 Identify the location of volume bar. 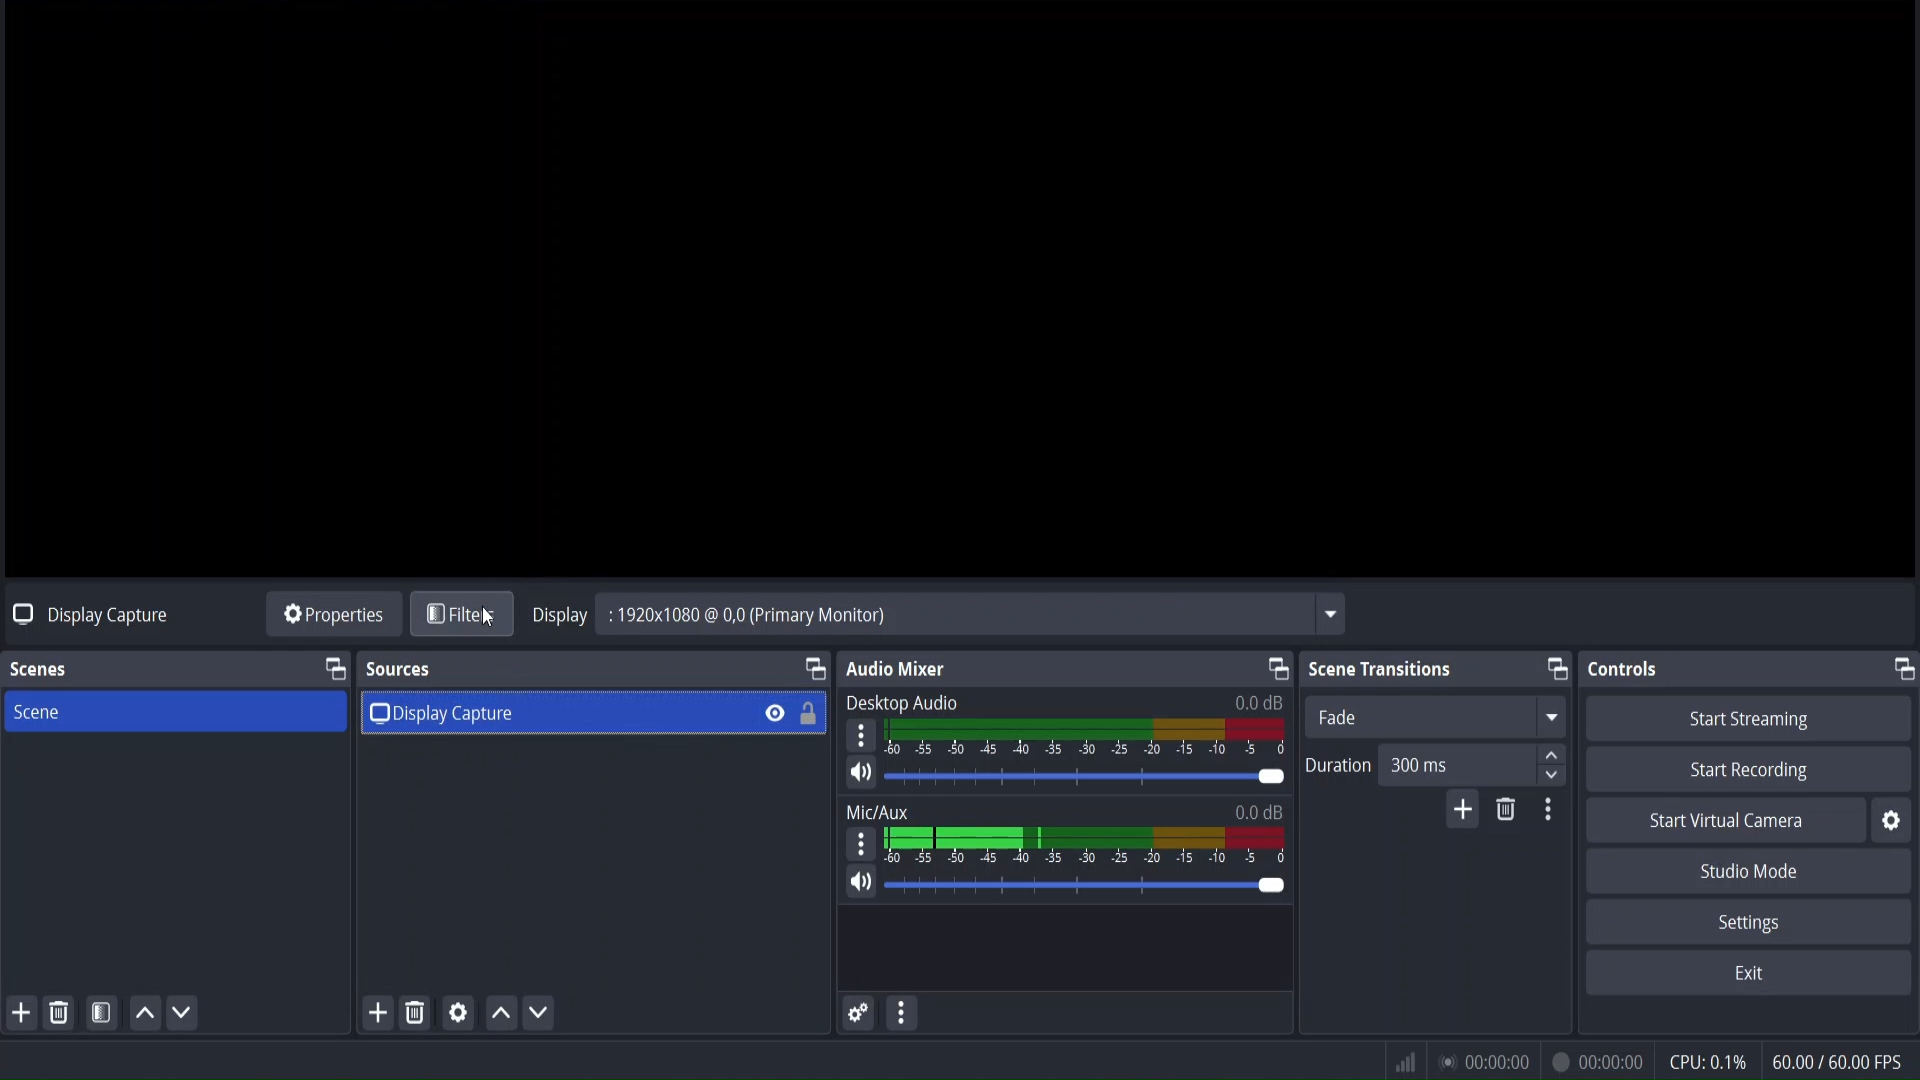
(1088, 885).